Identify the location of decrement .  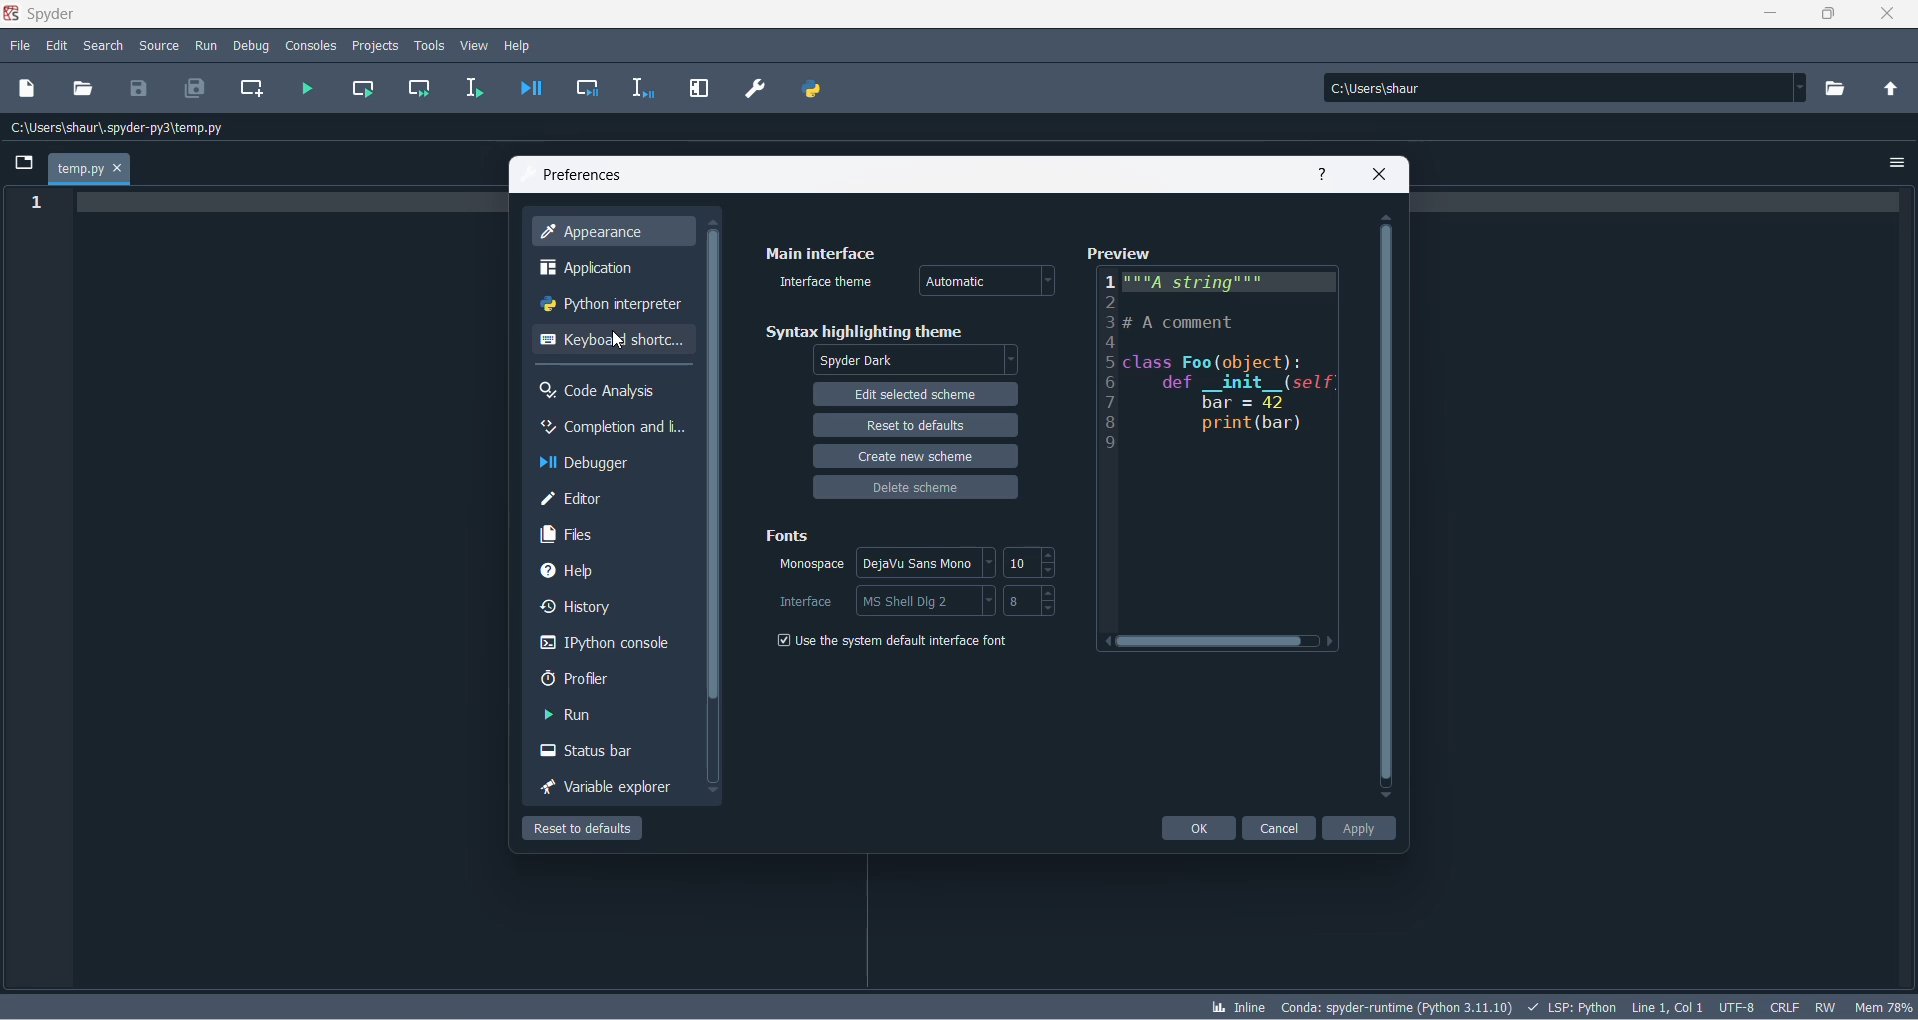
(1047, 574).